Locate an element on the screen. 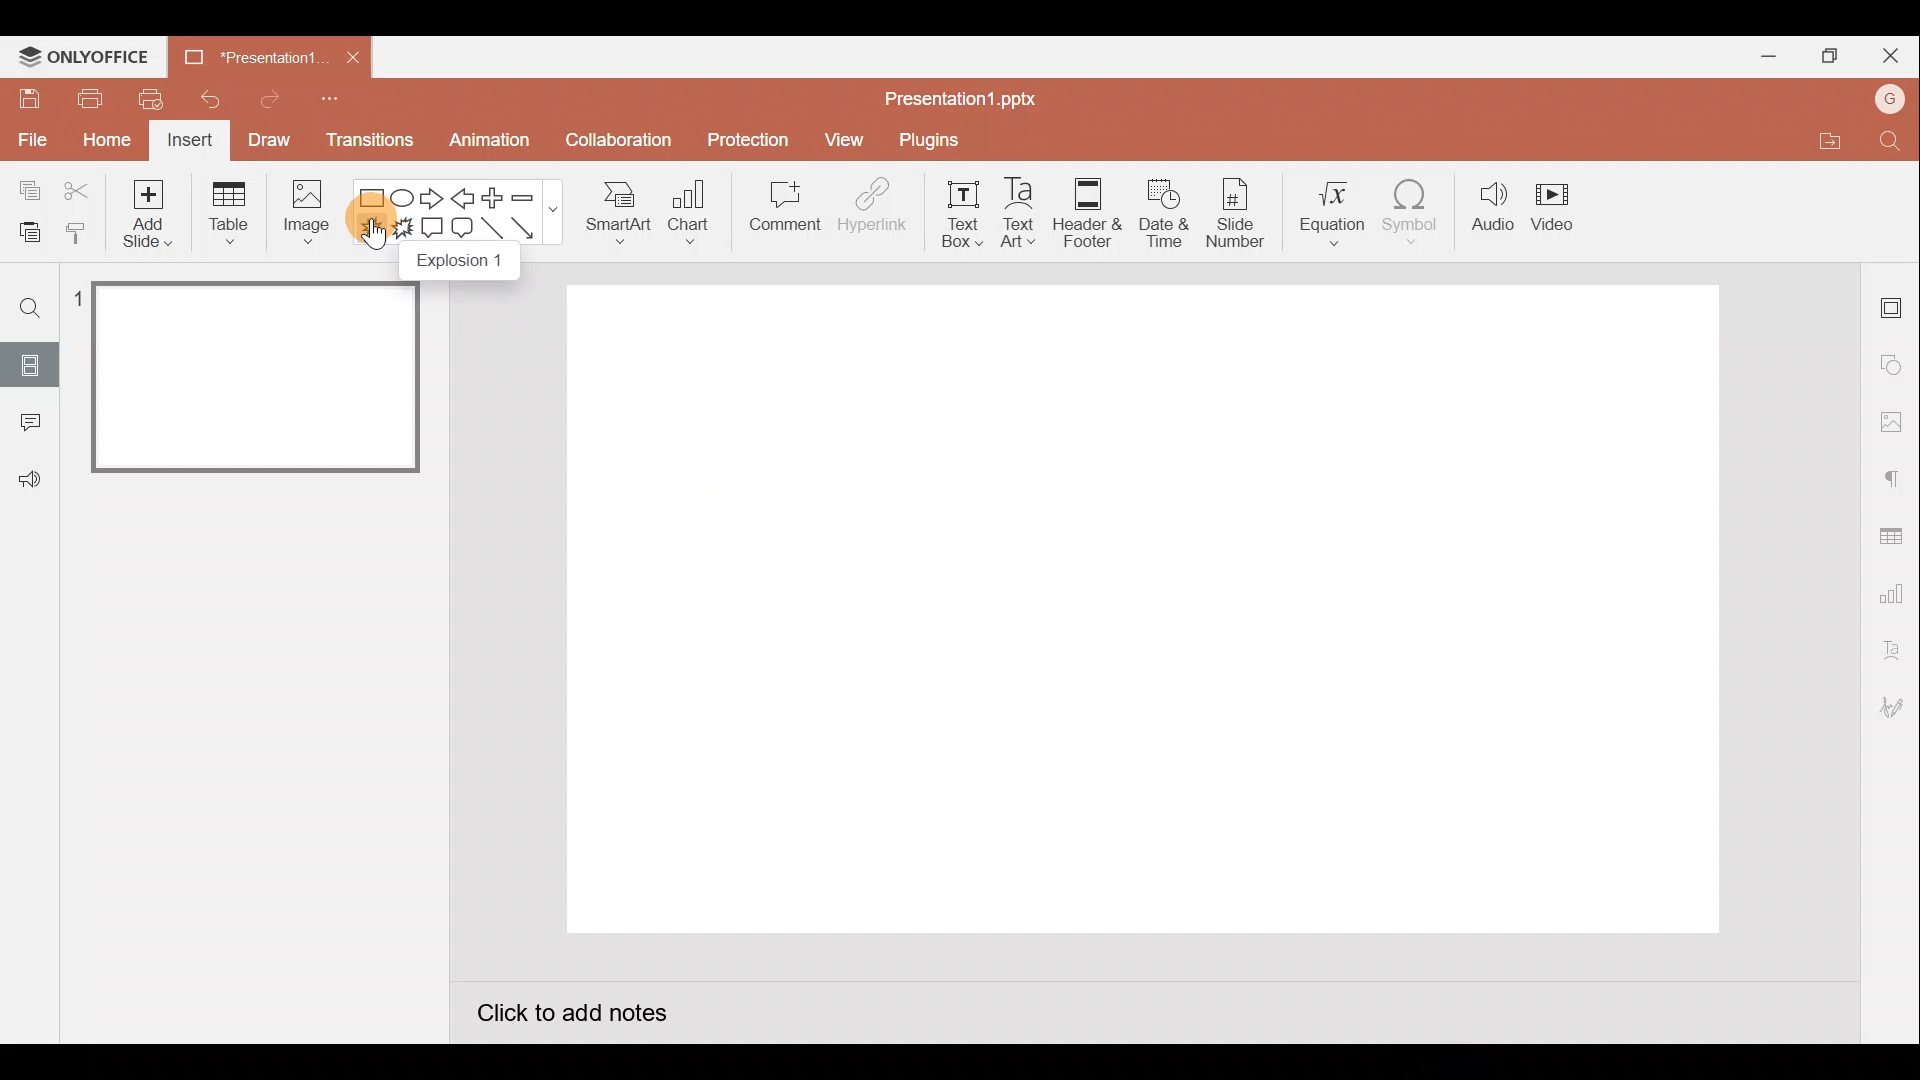 This screenshot has width=1920, height=1080. Date & time is located at coordinates (1162, 213).